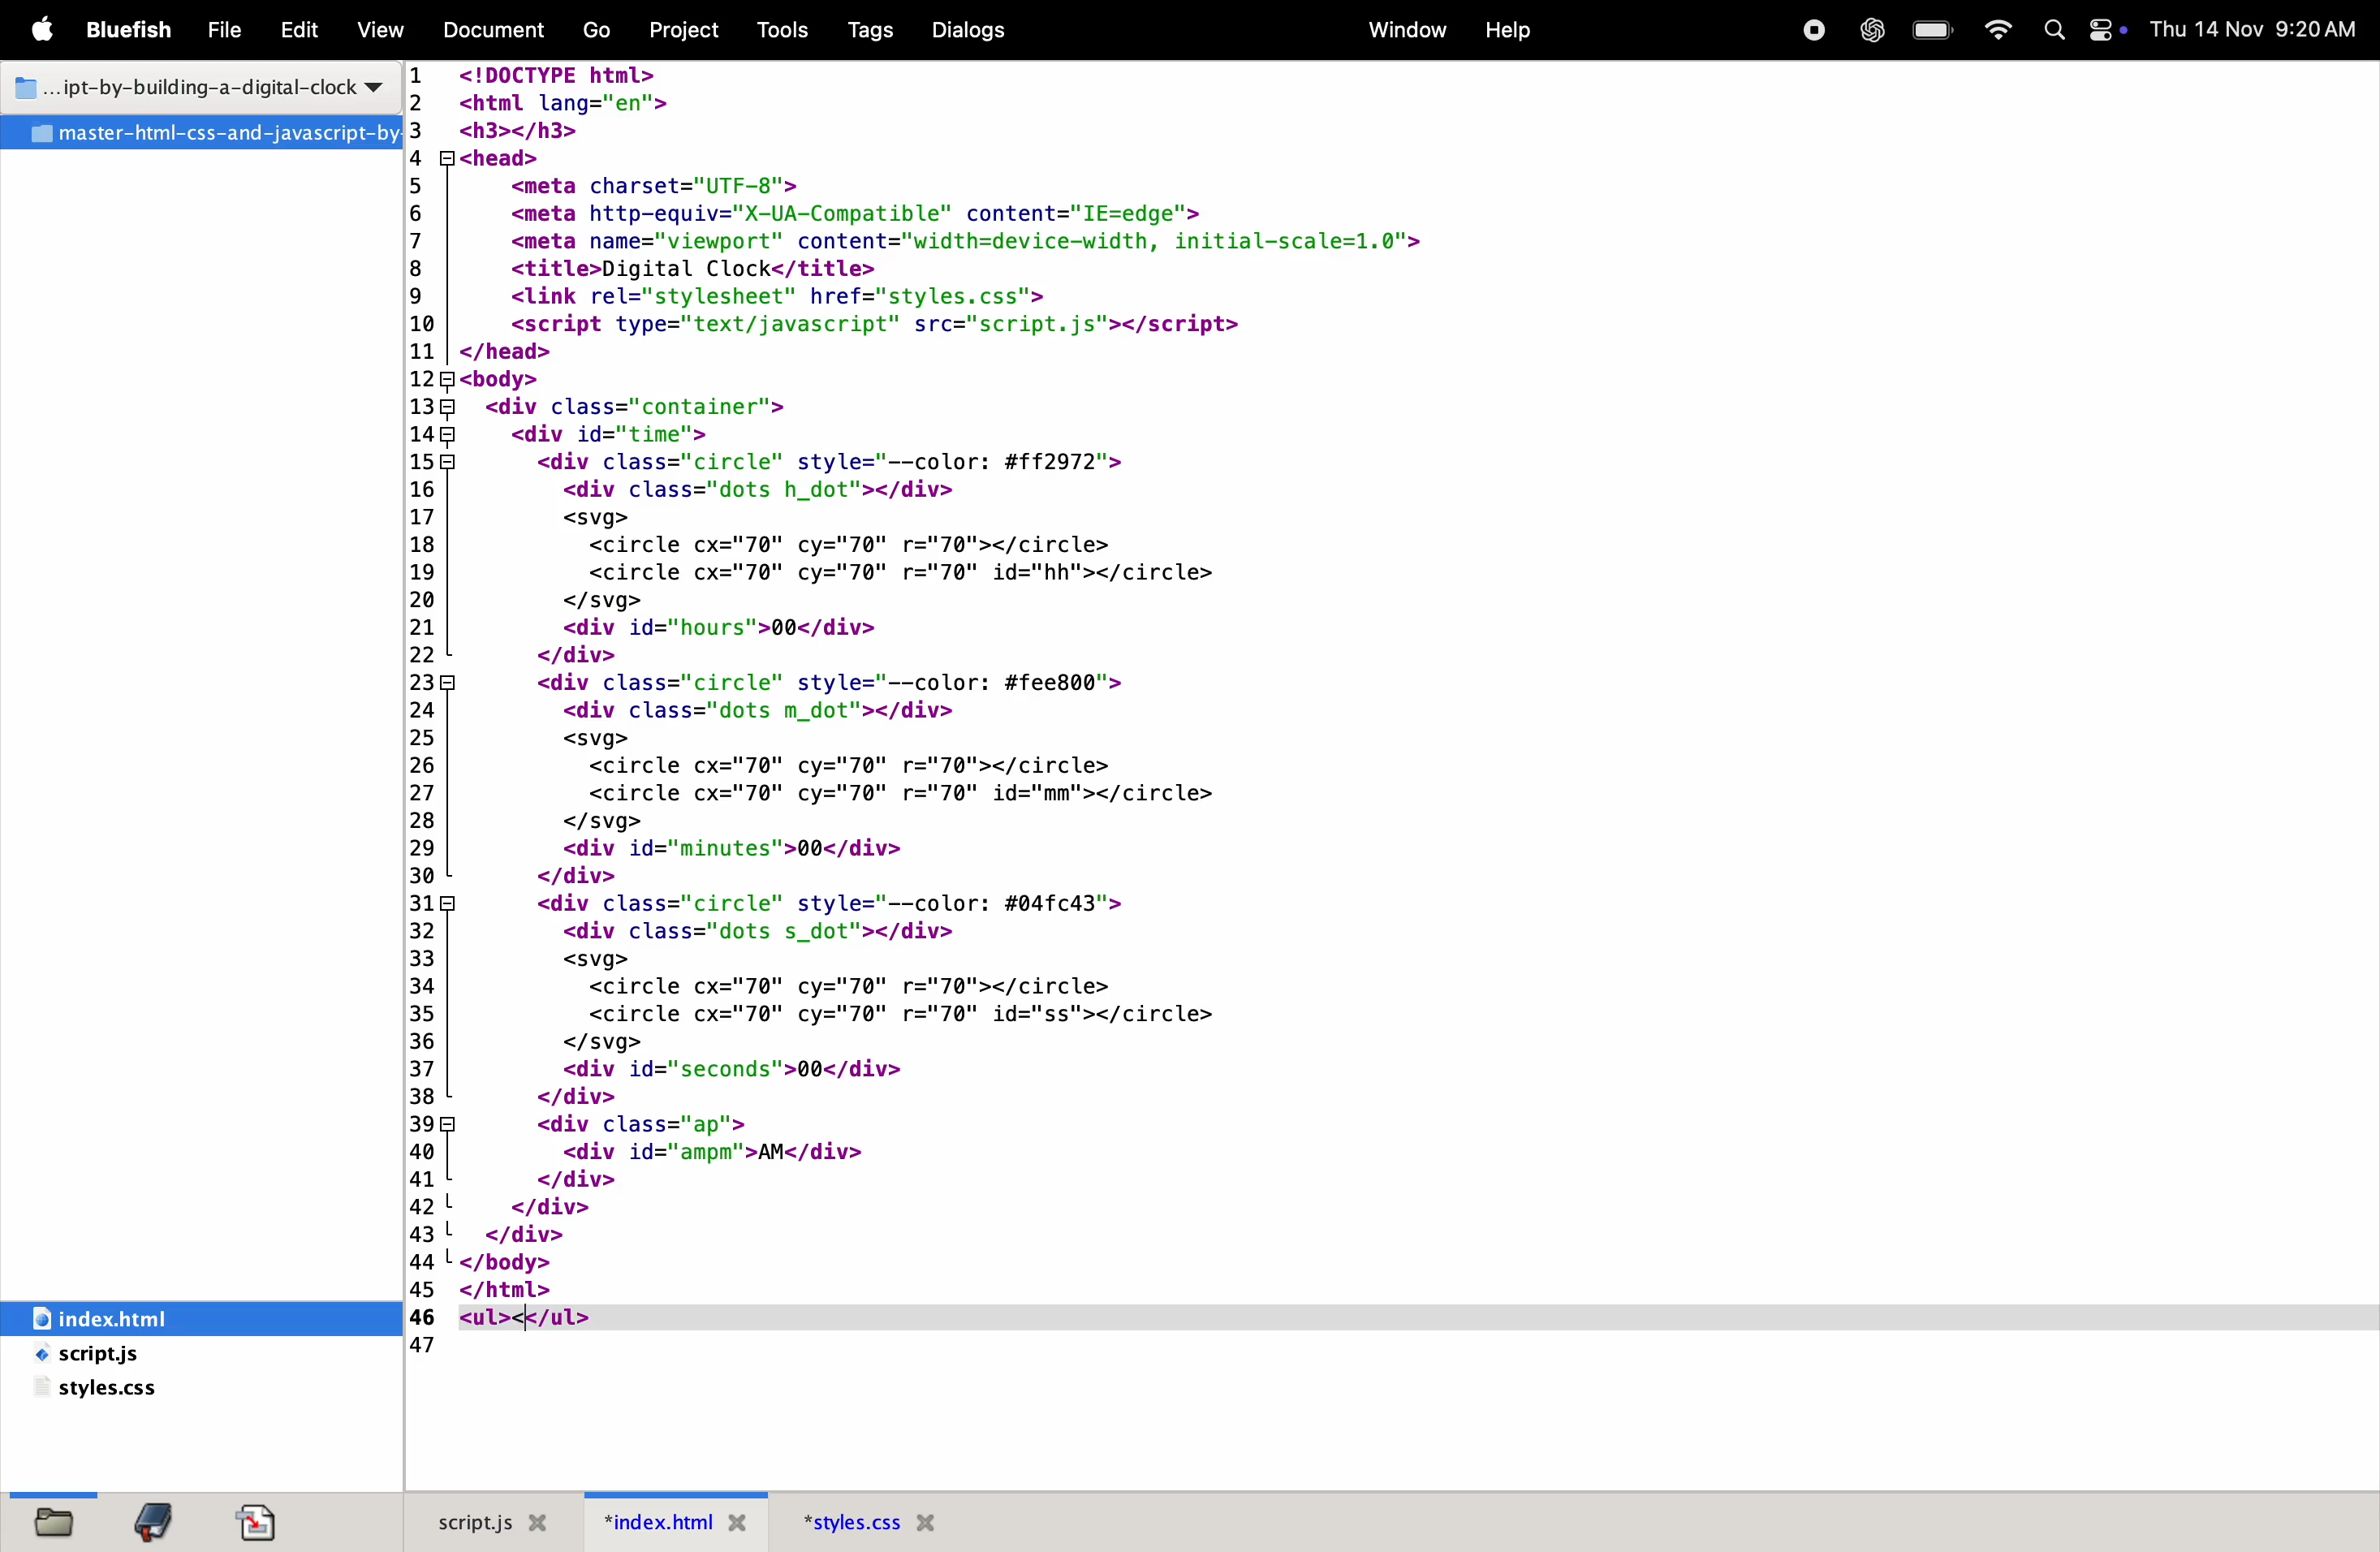 The image size is (2380, 1552). What do you see at coordinates (1507, 30) in the screenshot?
I see `help` at bounding box center [1507, 30].